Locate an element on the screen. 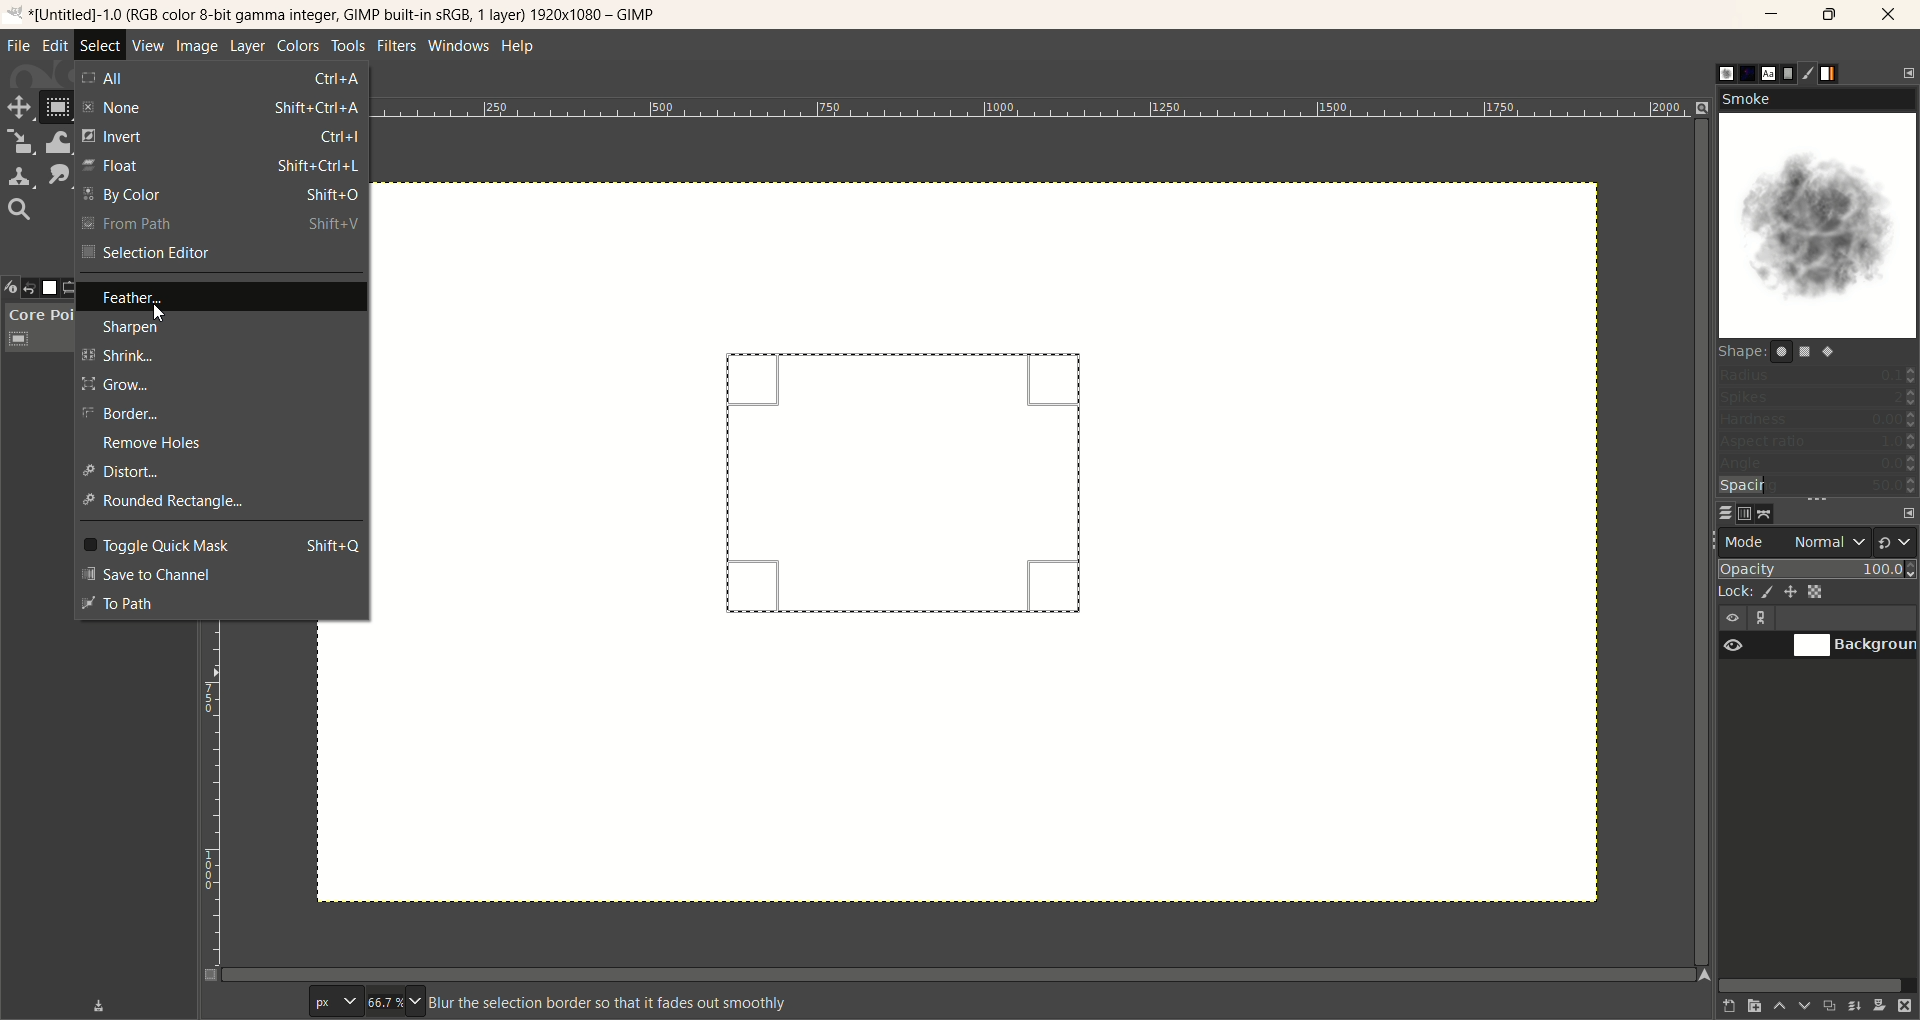 This screenshot has width=1920, height=1020. logo is located at coordinates (14, 16).